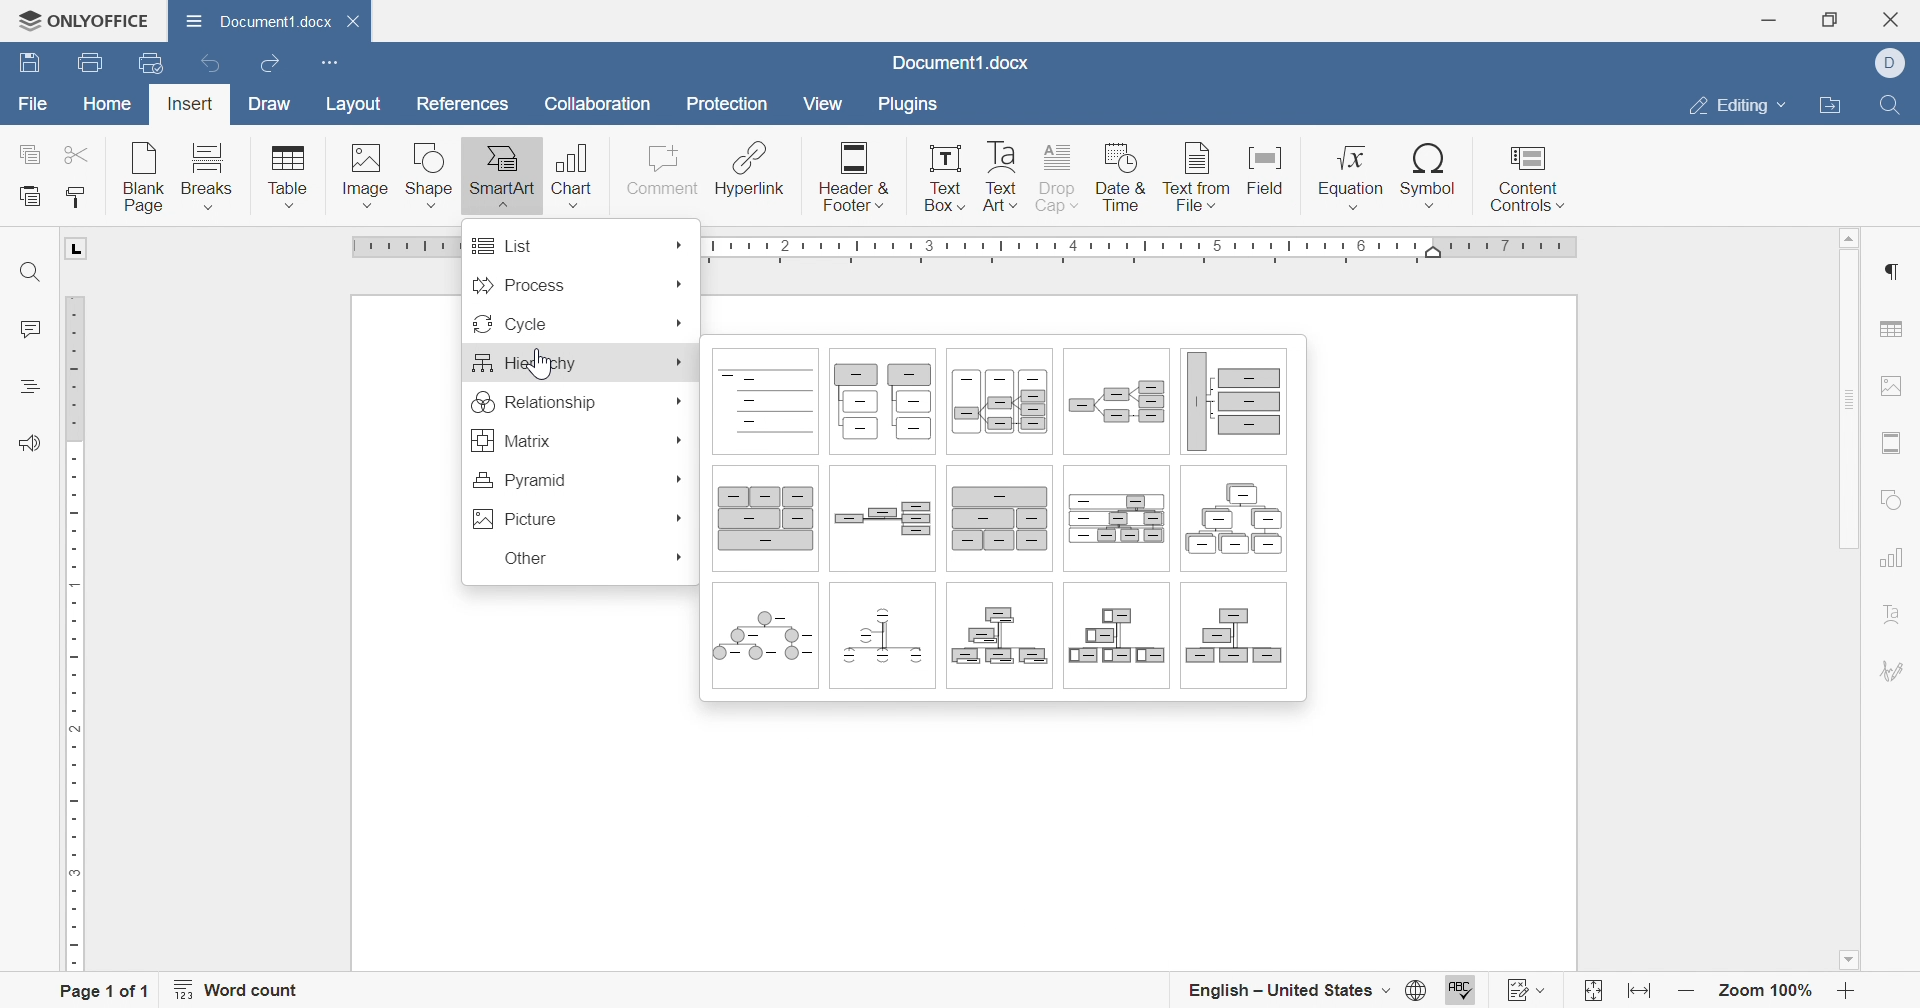 Image resolution: width=1920 pixels, height=1008 pixels. I want to click on Cut, so click(80, 154).